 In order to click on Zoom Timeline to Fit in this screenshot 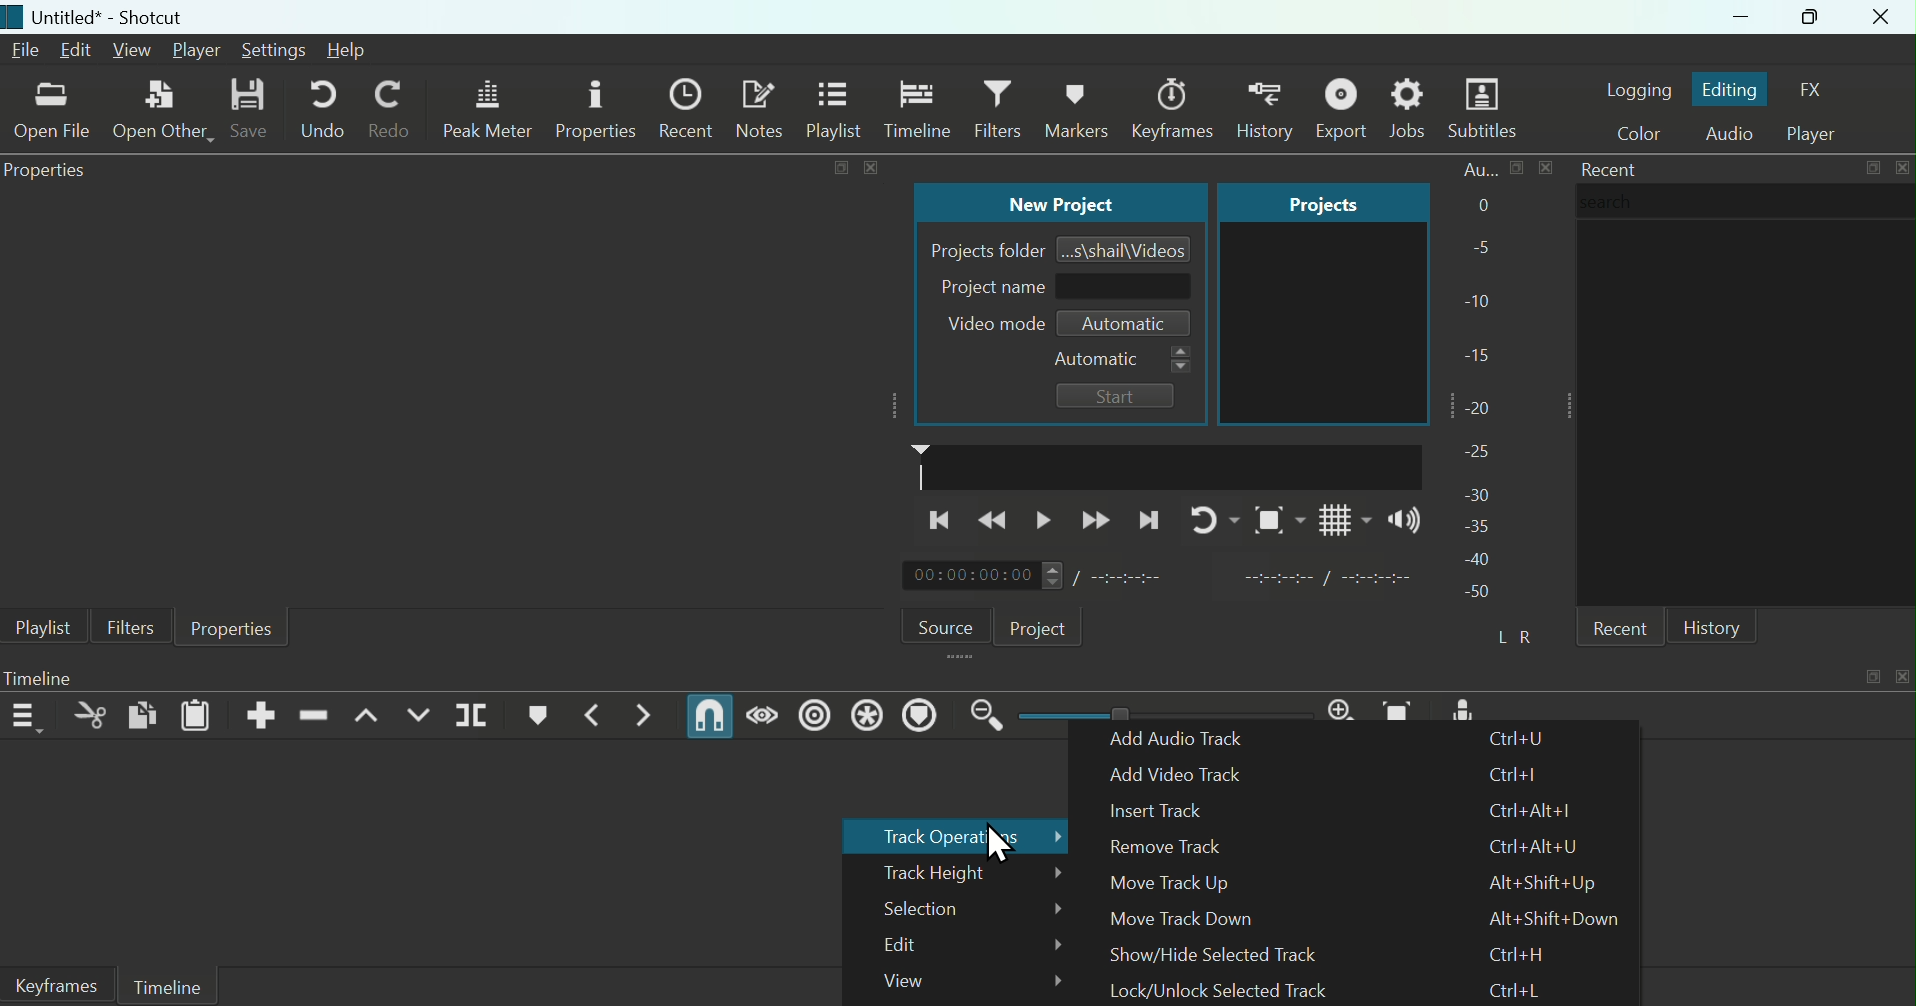, I will do `click(1404, 708)`.